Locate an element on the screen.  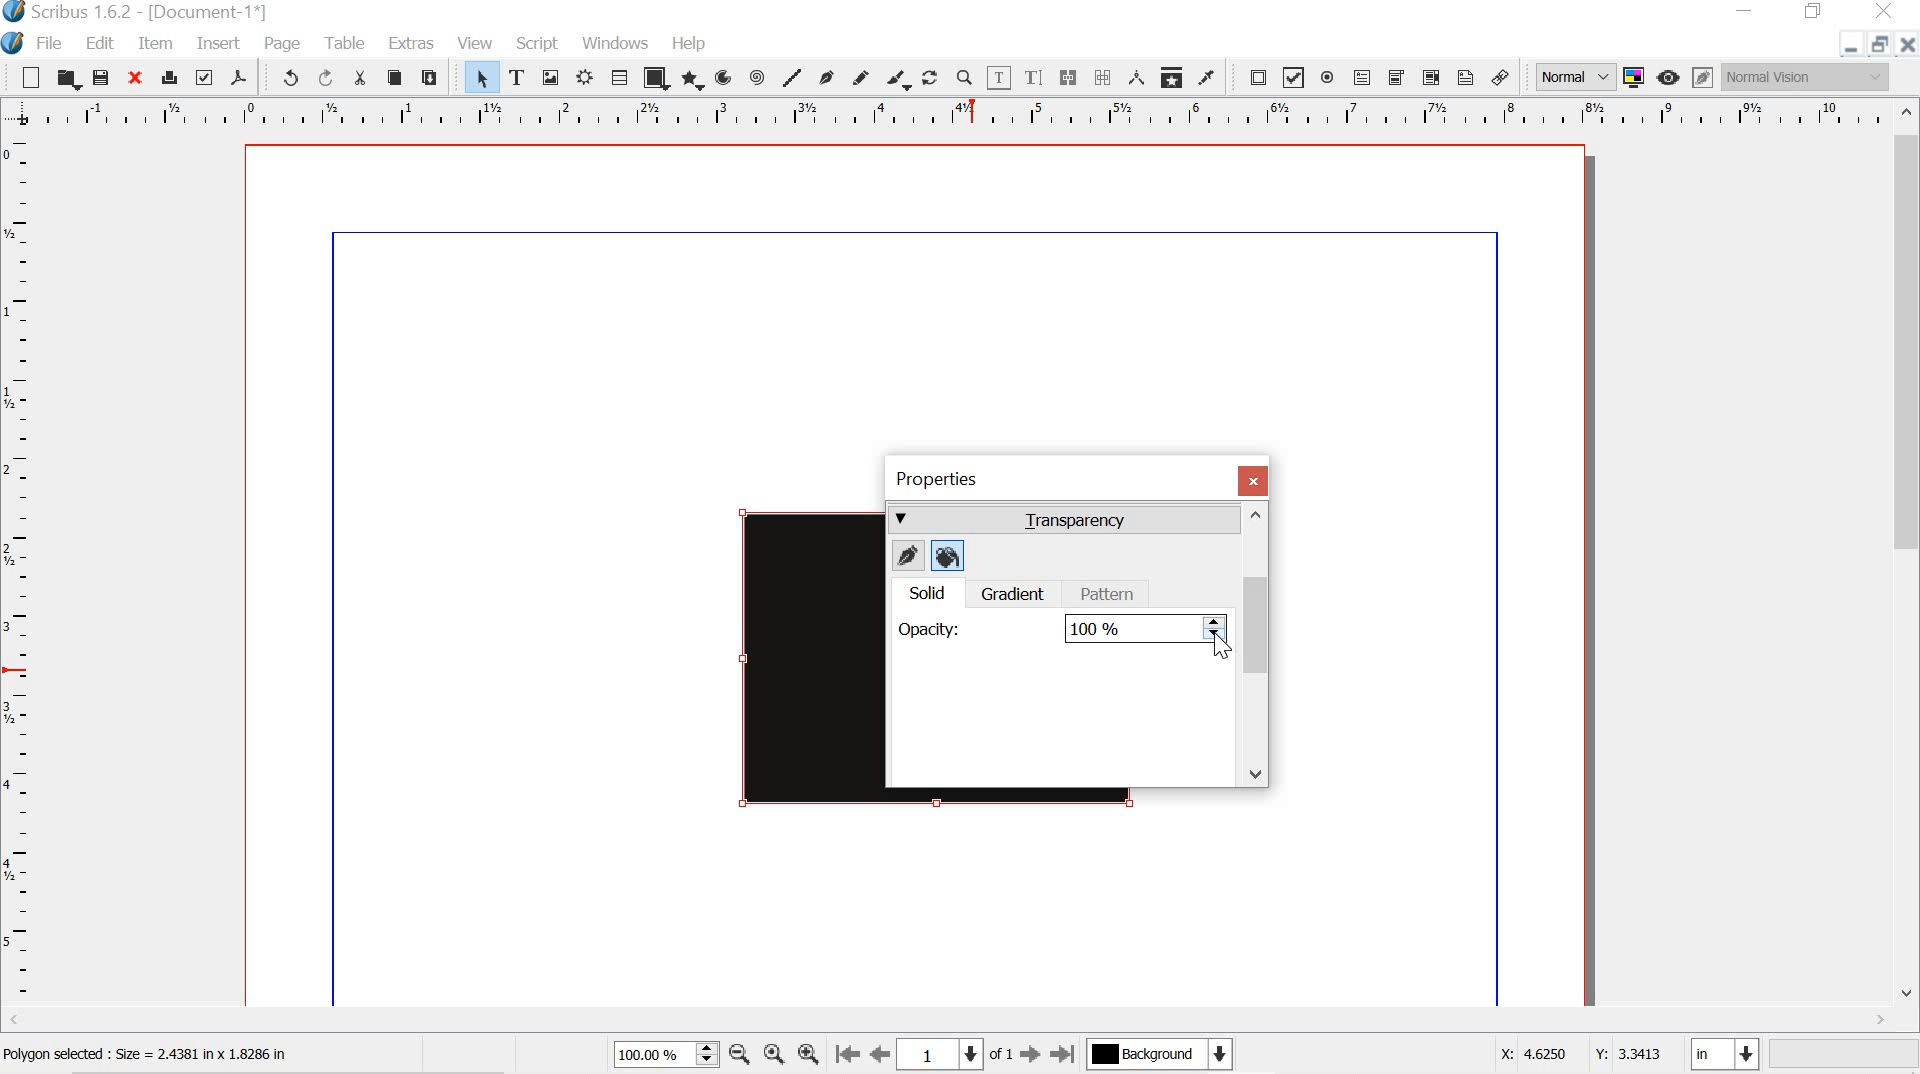
script is located at coordinates (539, 44).